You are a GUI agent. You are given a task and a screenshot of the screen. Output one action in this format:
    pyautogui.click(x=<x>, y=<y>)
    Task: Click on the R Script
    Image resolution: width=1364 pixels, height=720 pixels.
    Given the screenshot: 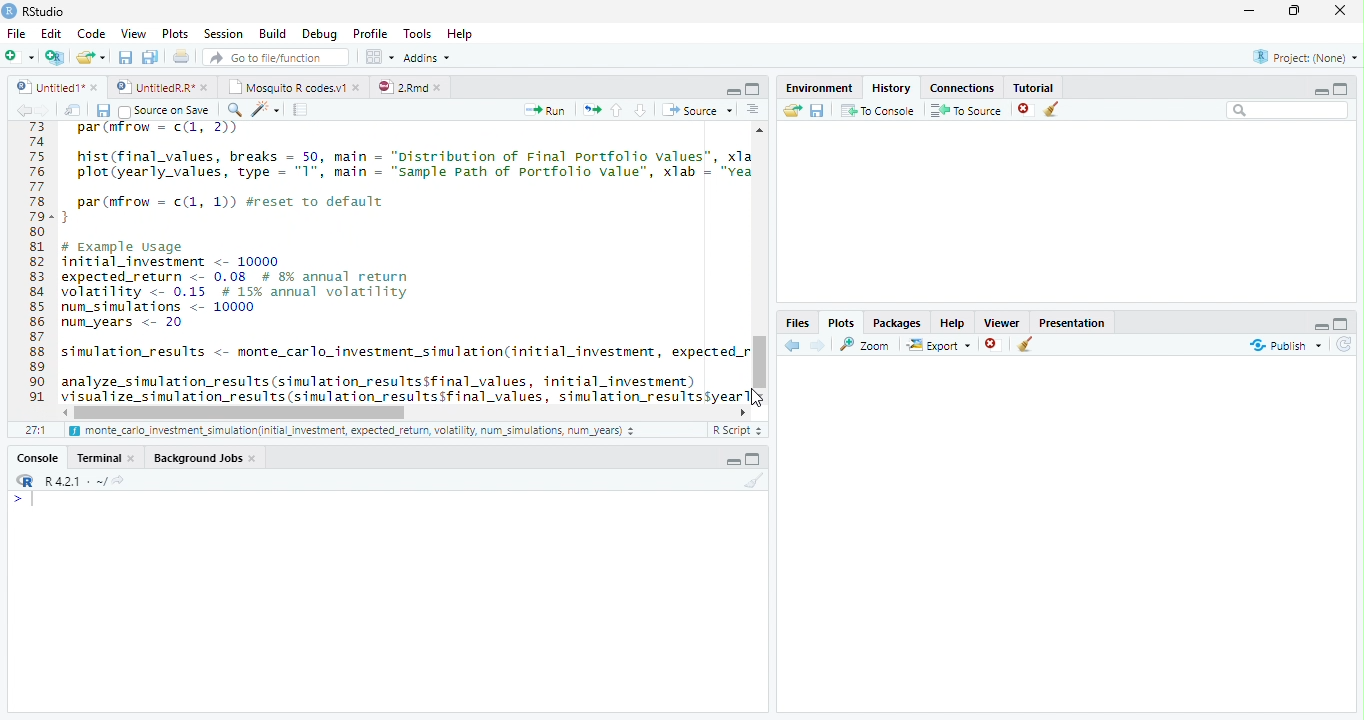 What is the action you would take?
    pyautogui.click(x=737, y=430)
    